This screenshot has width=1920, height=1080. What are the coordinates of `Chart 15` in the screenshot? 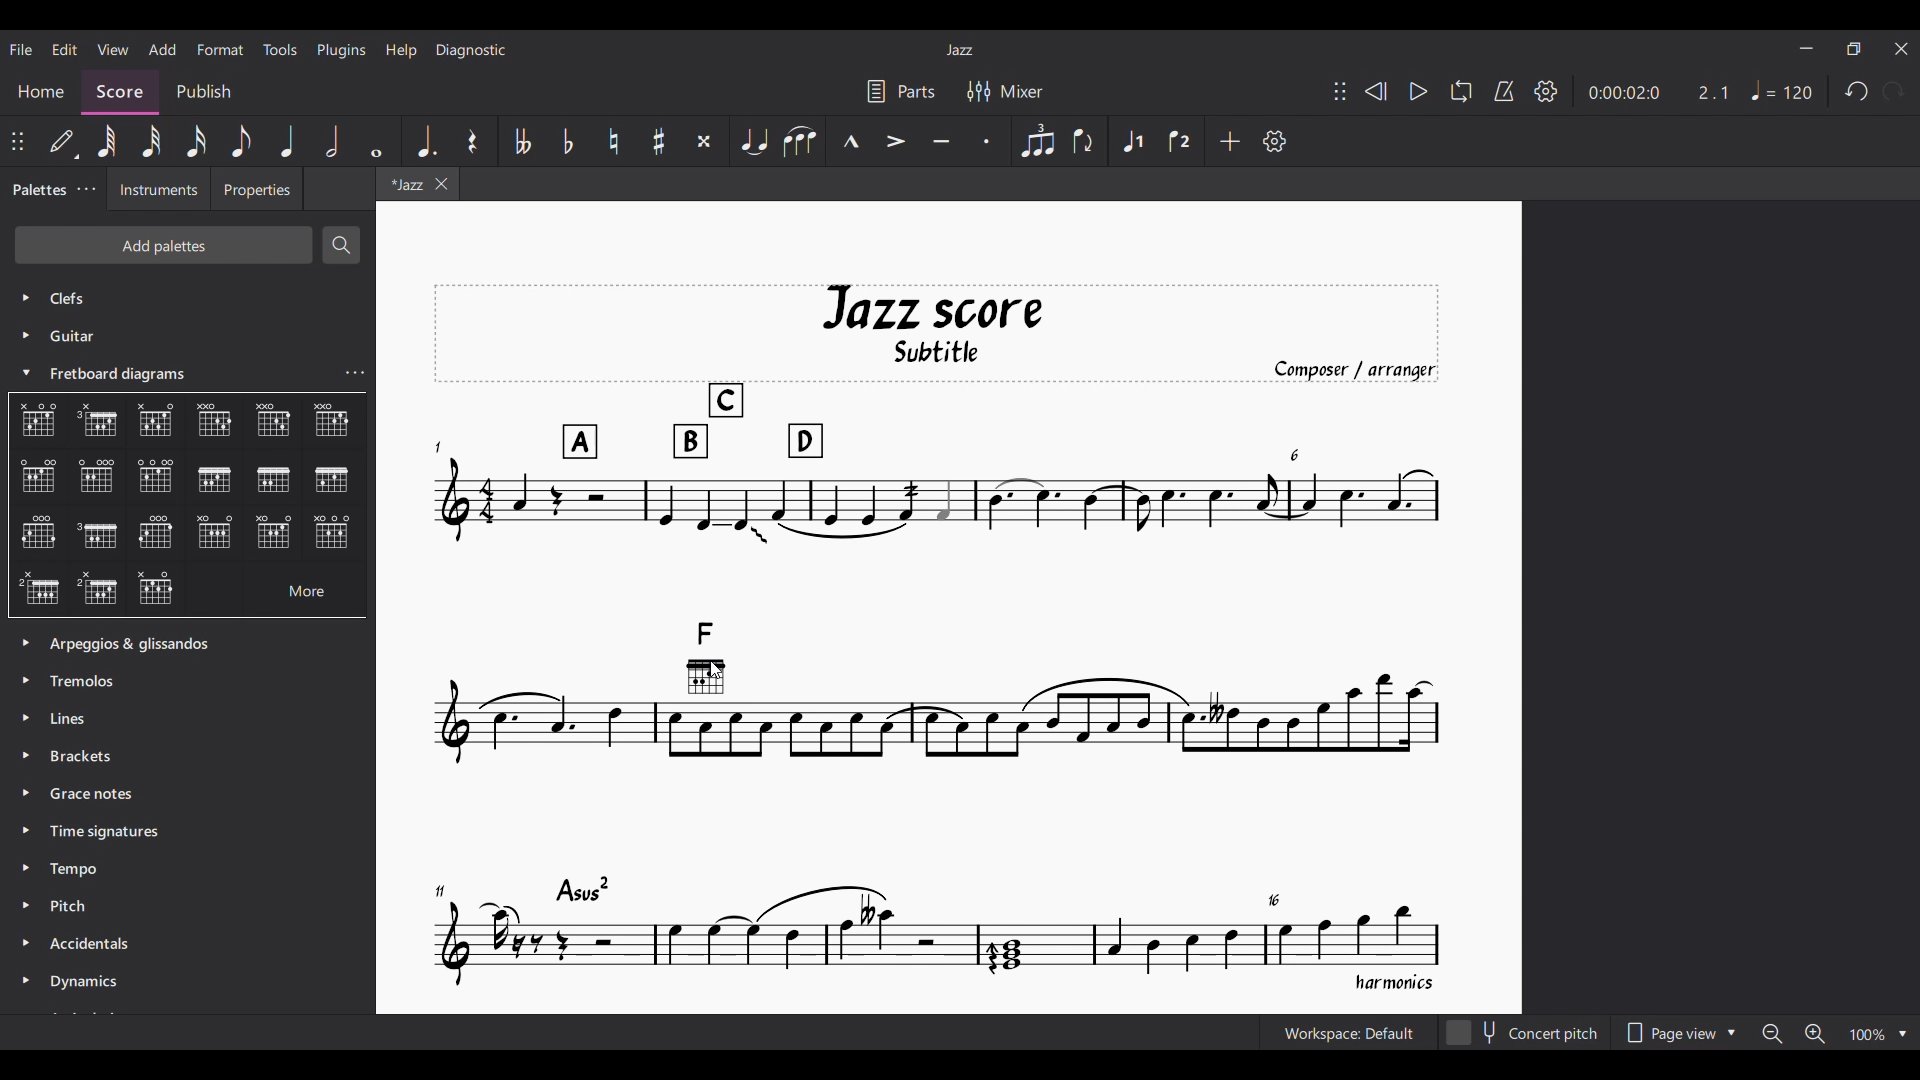 It's located at (221, 535).